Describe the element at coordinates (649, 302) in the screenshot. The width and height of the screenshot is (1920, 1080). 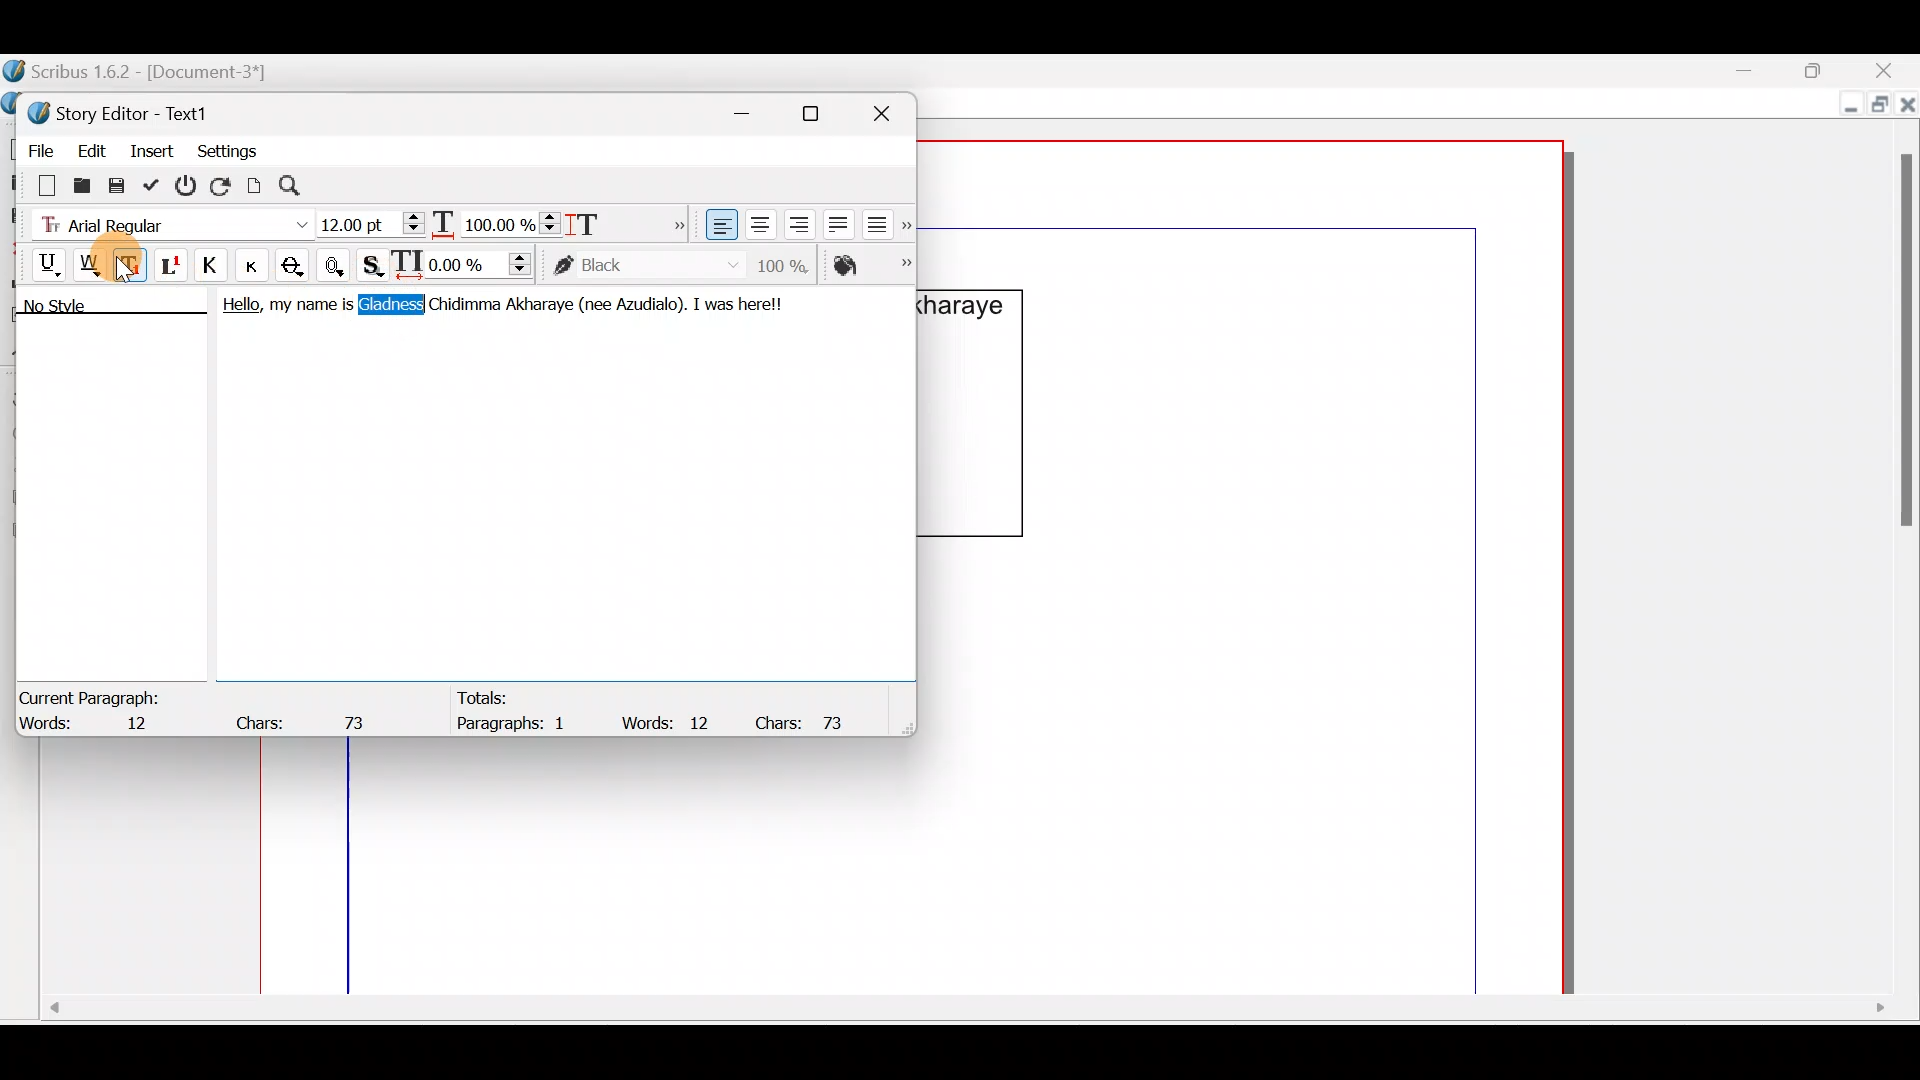
I see `Azudialo).` at that location.